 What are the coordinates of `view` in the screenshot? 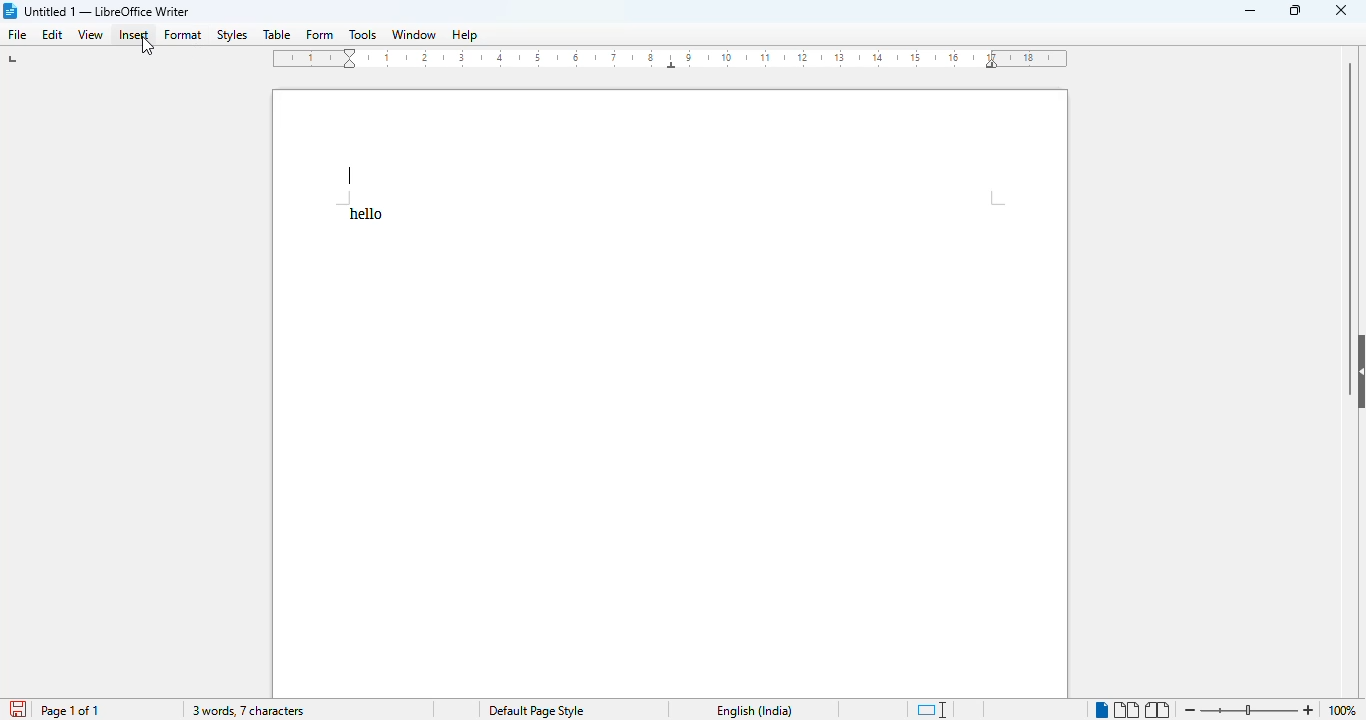 It's located at (90, 35).